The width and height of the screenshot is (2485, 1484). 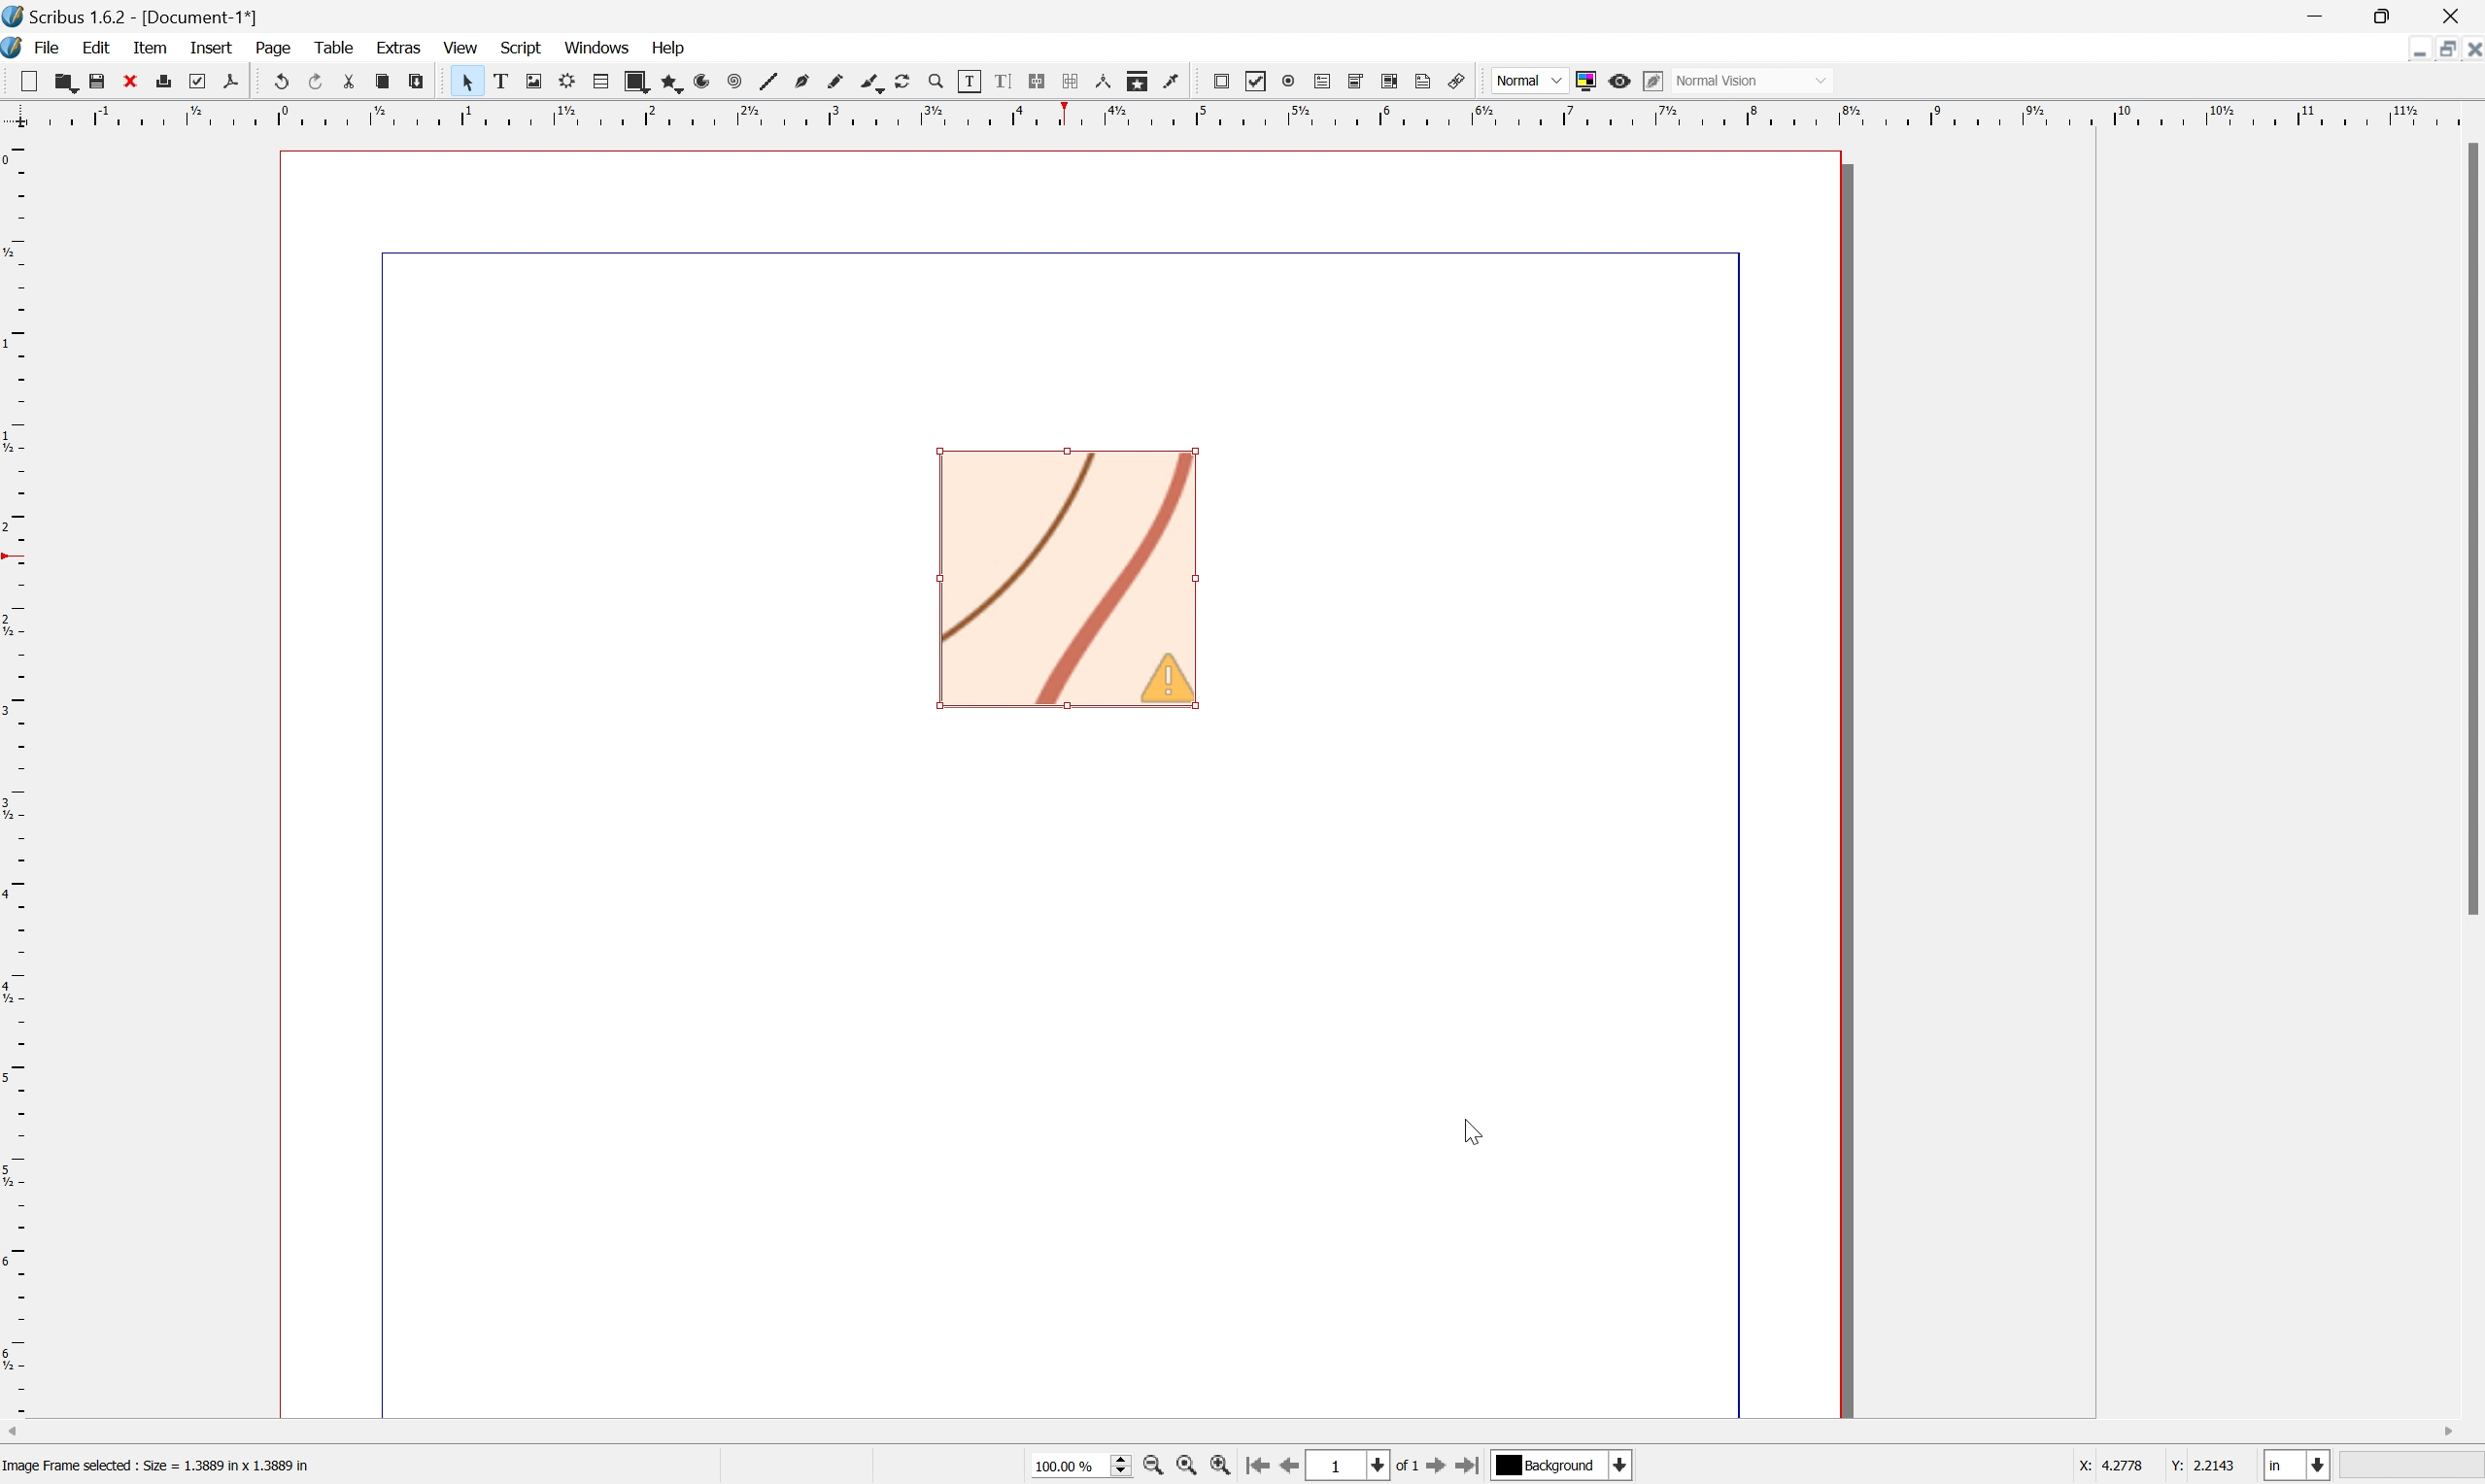 I want to click on coordinates, so click(x=2157, y=1469).